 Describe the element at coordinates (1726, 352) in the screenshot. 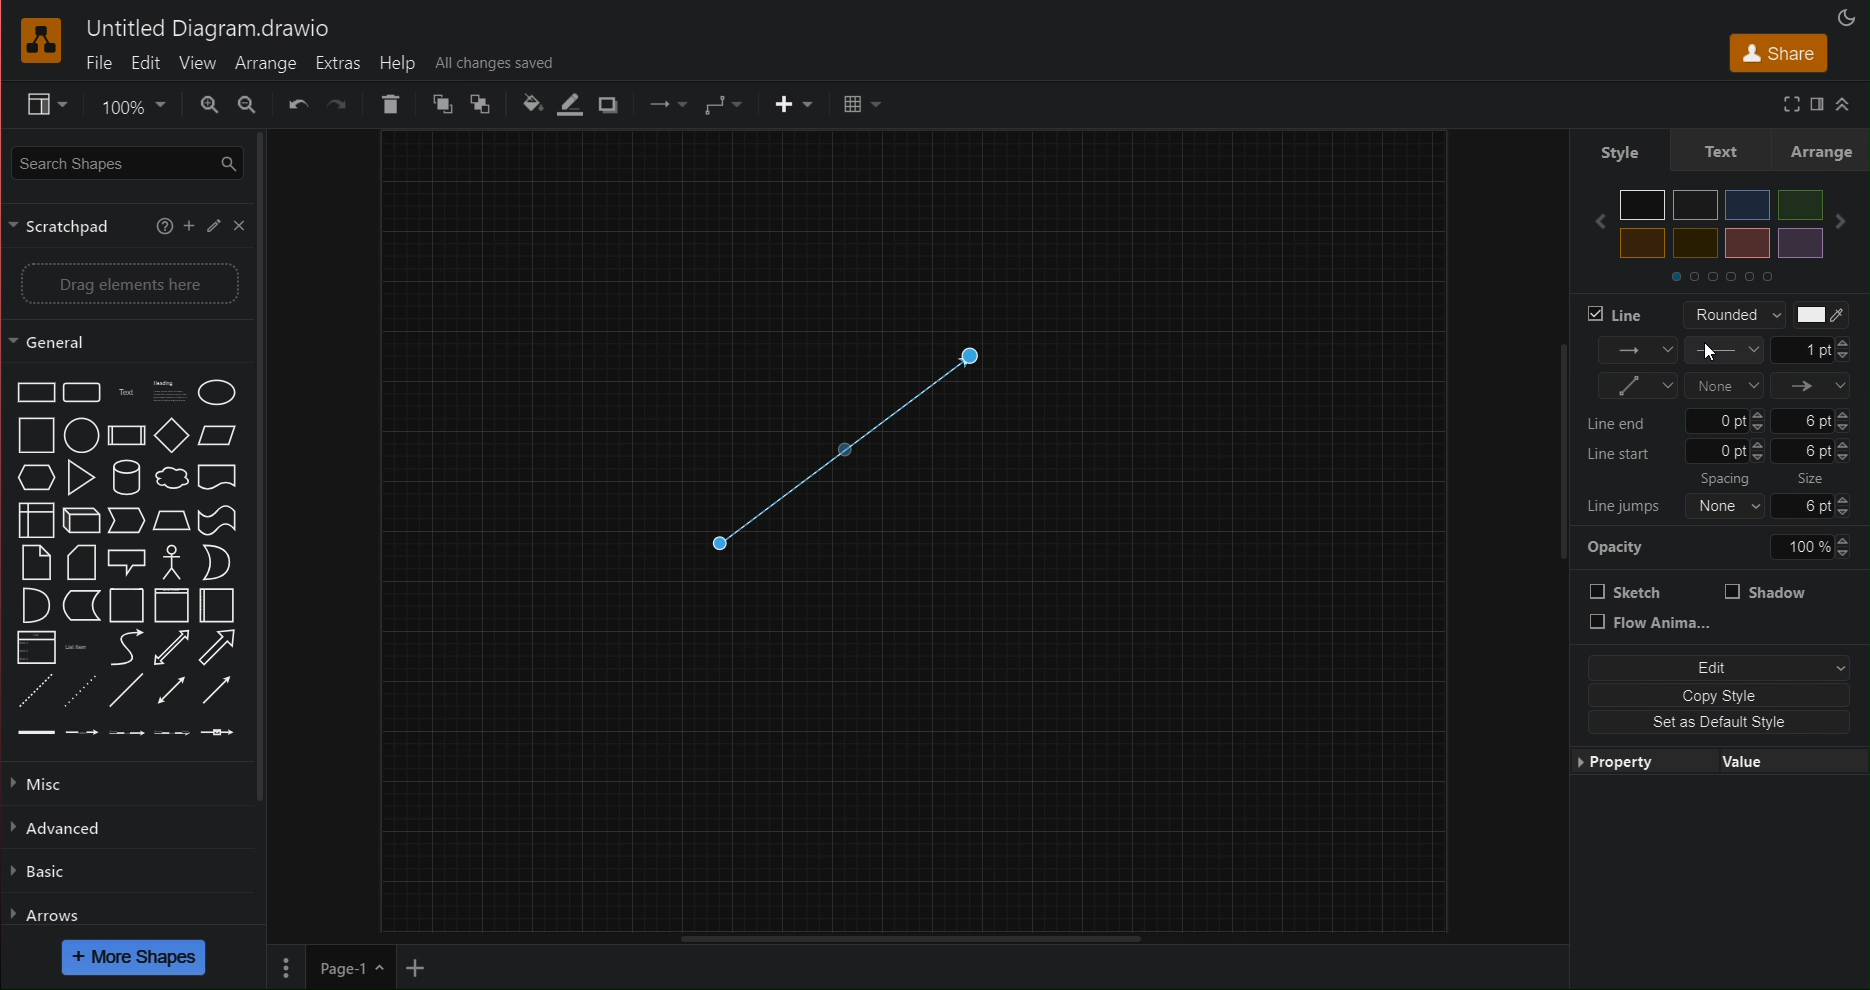

I see `Line Type` at that location.